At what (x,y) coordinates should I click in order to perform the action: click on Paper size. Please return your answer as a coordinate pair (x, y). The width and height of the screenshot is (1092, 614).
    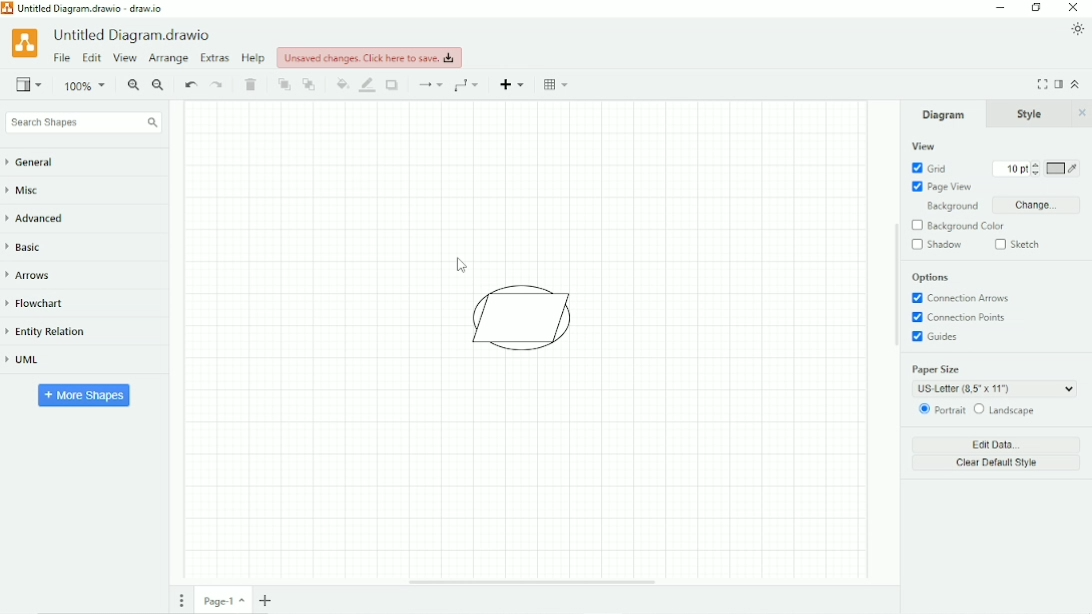
    Looking at the image, I should click on (993, 379).